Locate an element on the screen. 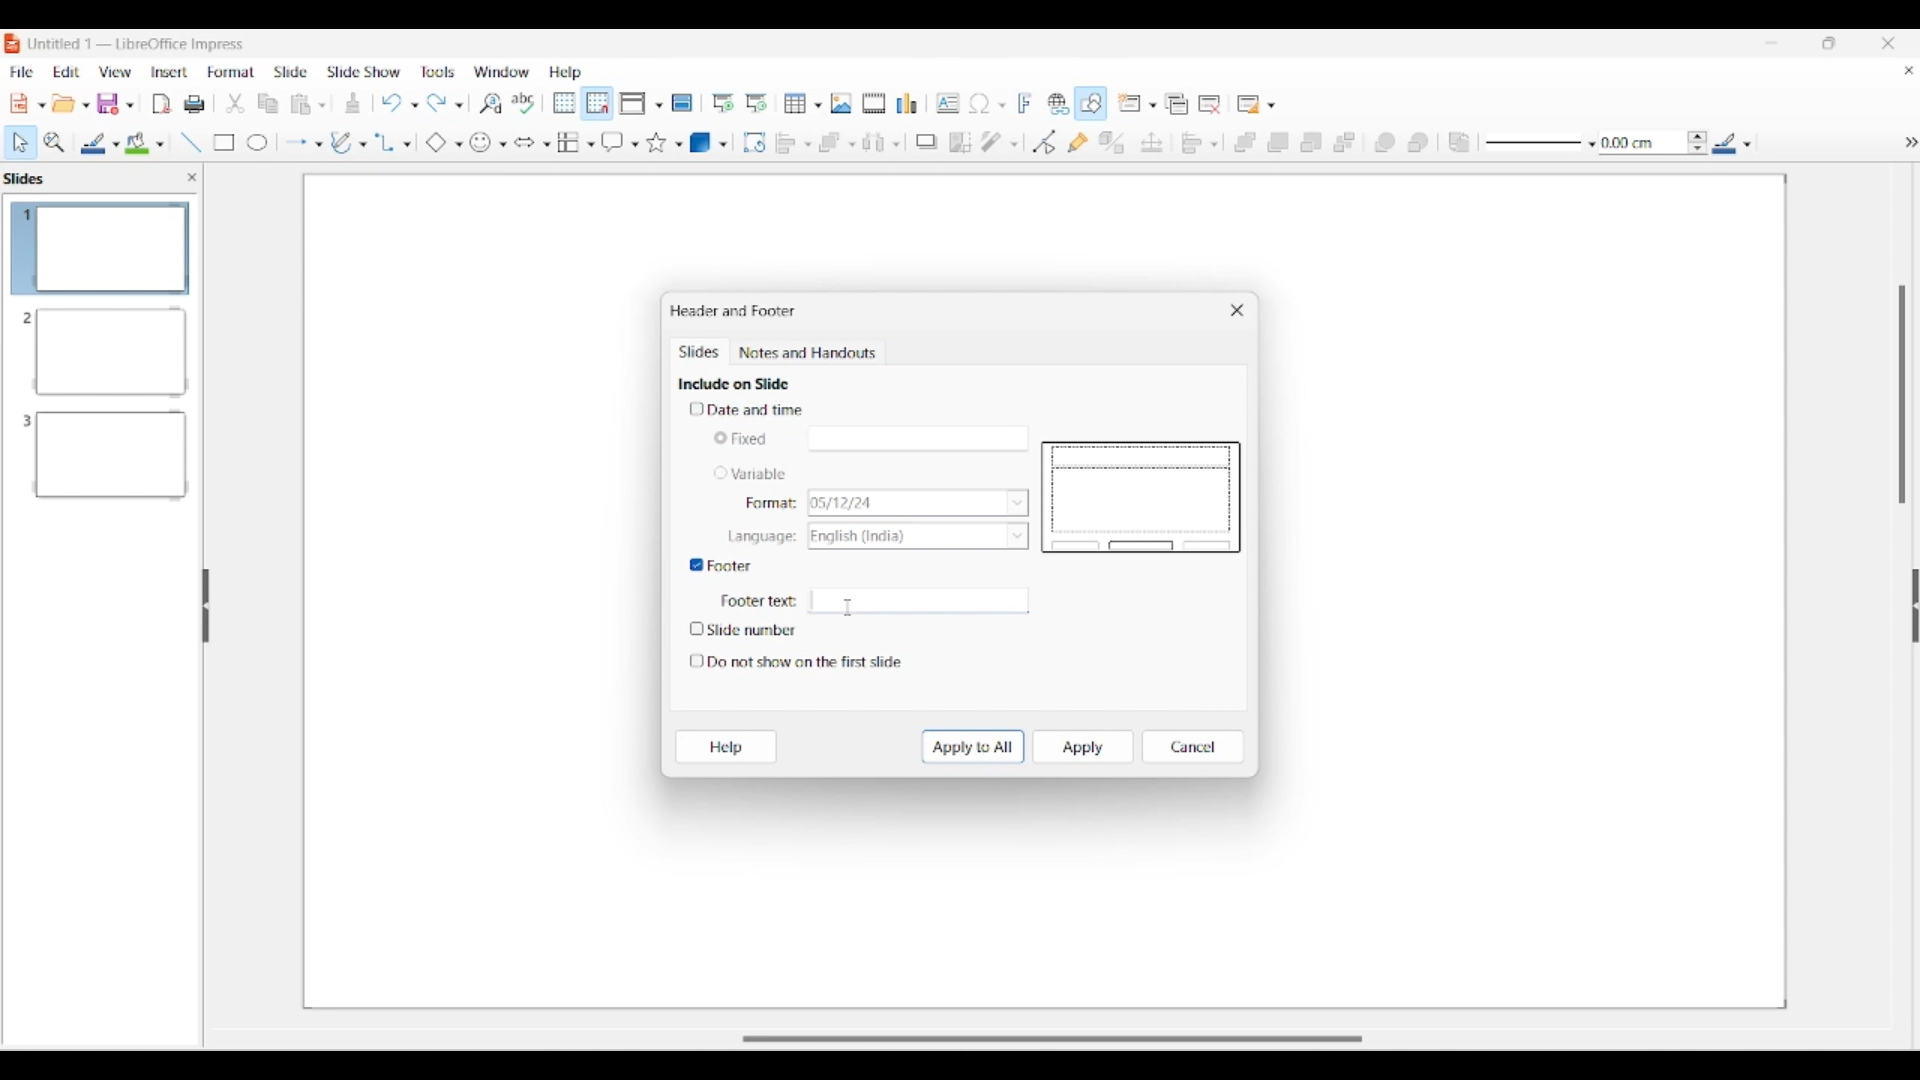 The image size is (1920, 1080). Insert hyperlink is located at coordinates (1059, 103).